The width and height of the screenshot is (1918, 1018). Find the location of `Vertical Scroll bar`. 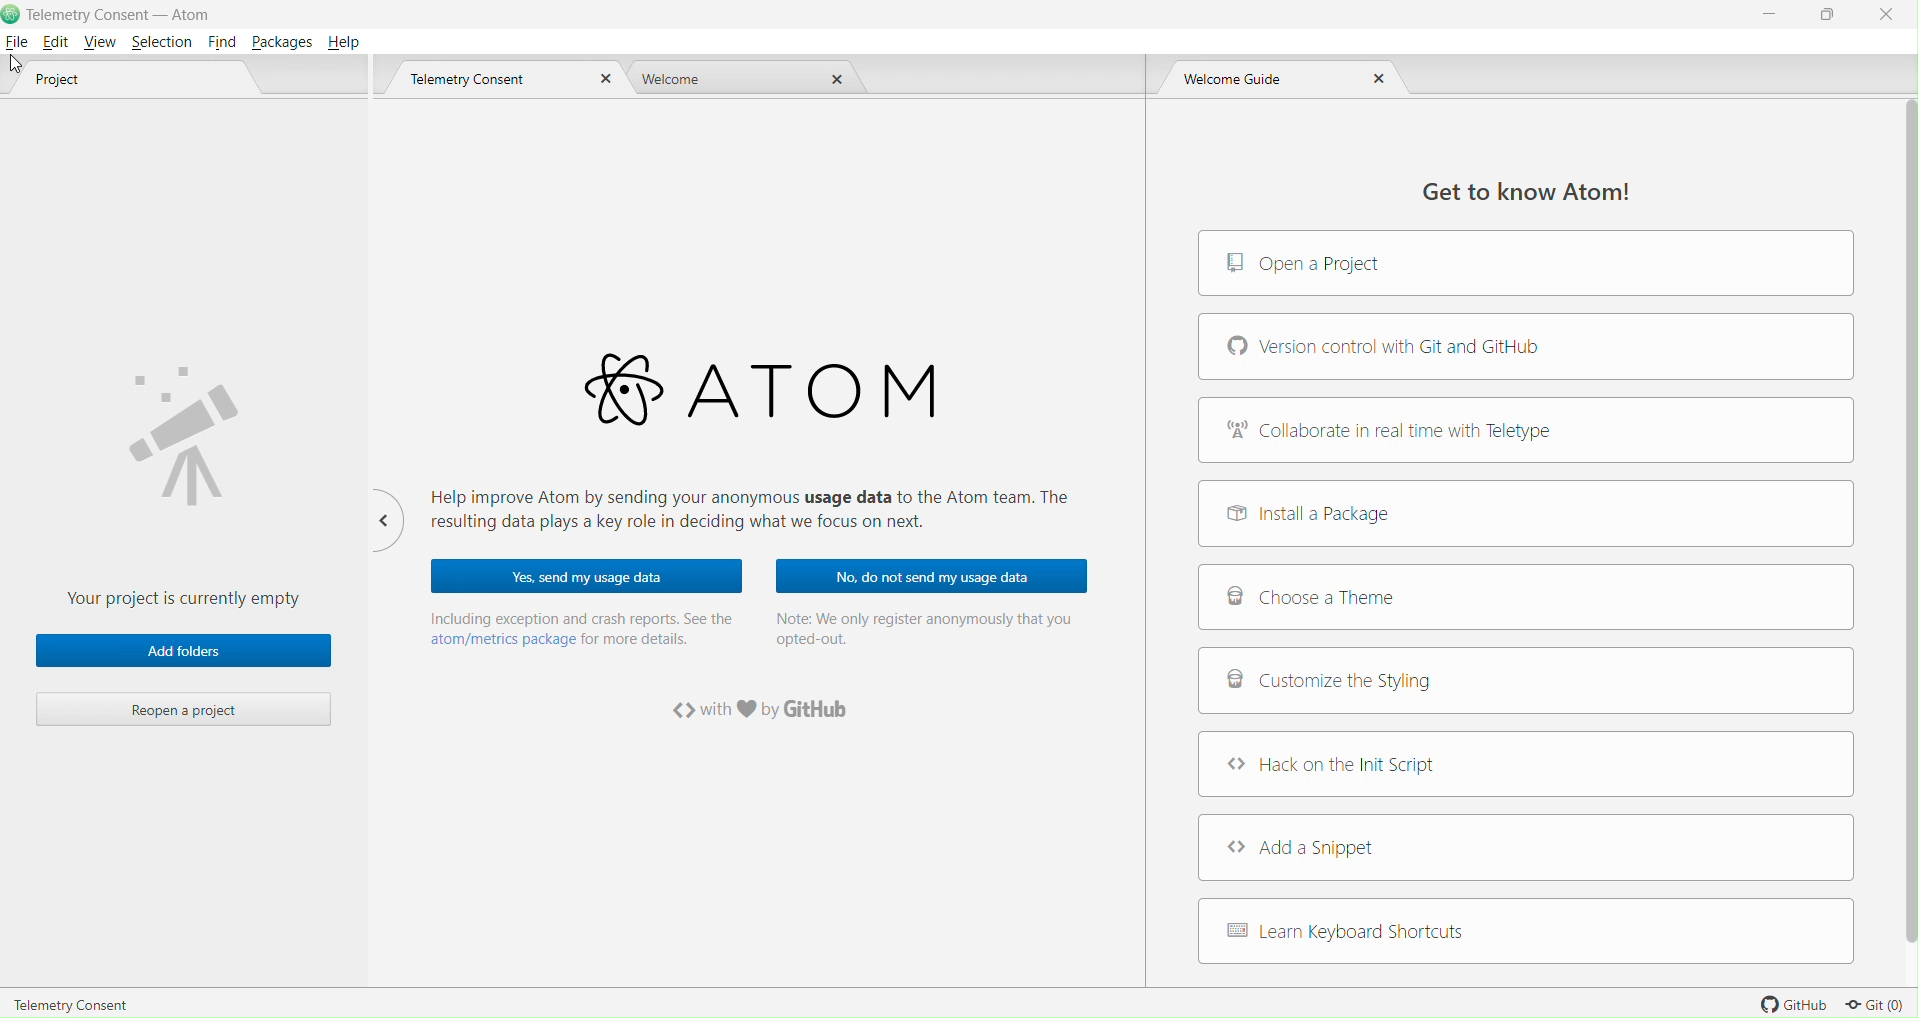

Vertical Scroll bar is located at coordinates (1902, 523).